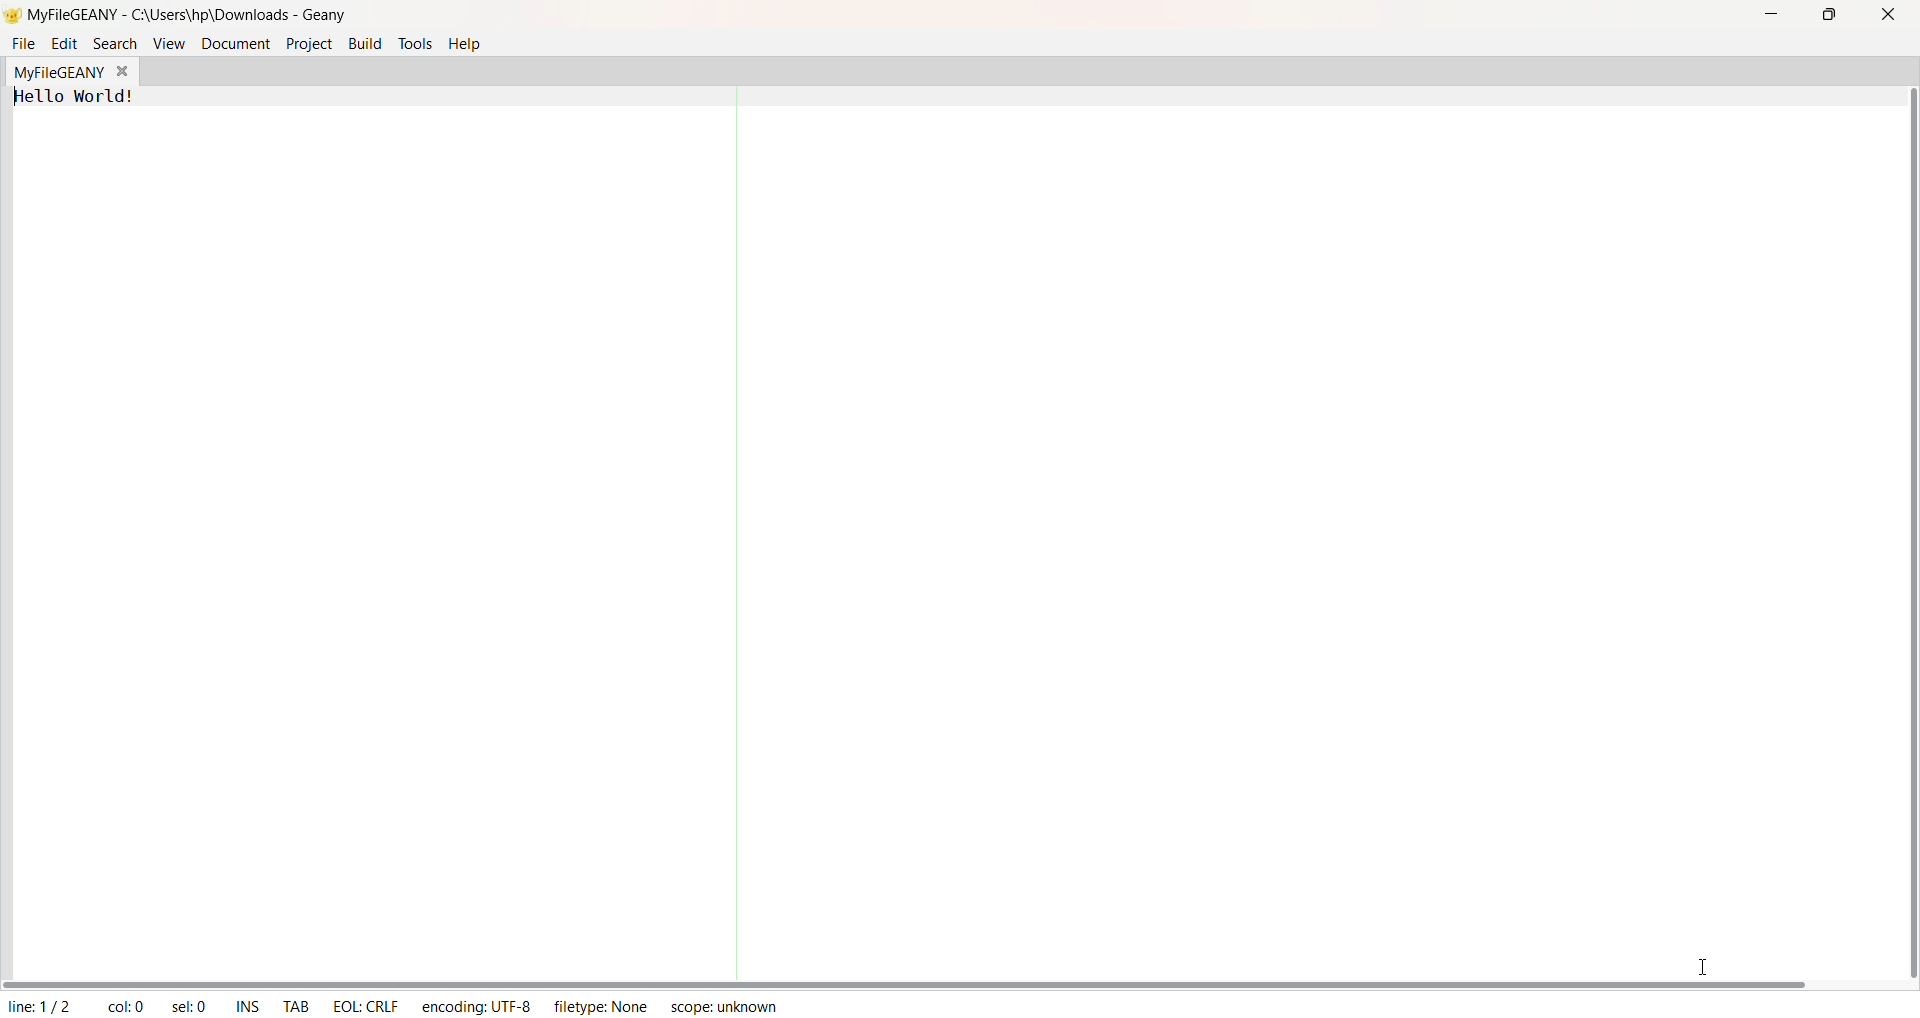 The image size is (1920, 1018). I want to click on Project, so click(309, 44).